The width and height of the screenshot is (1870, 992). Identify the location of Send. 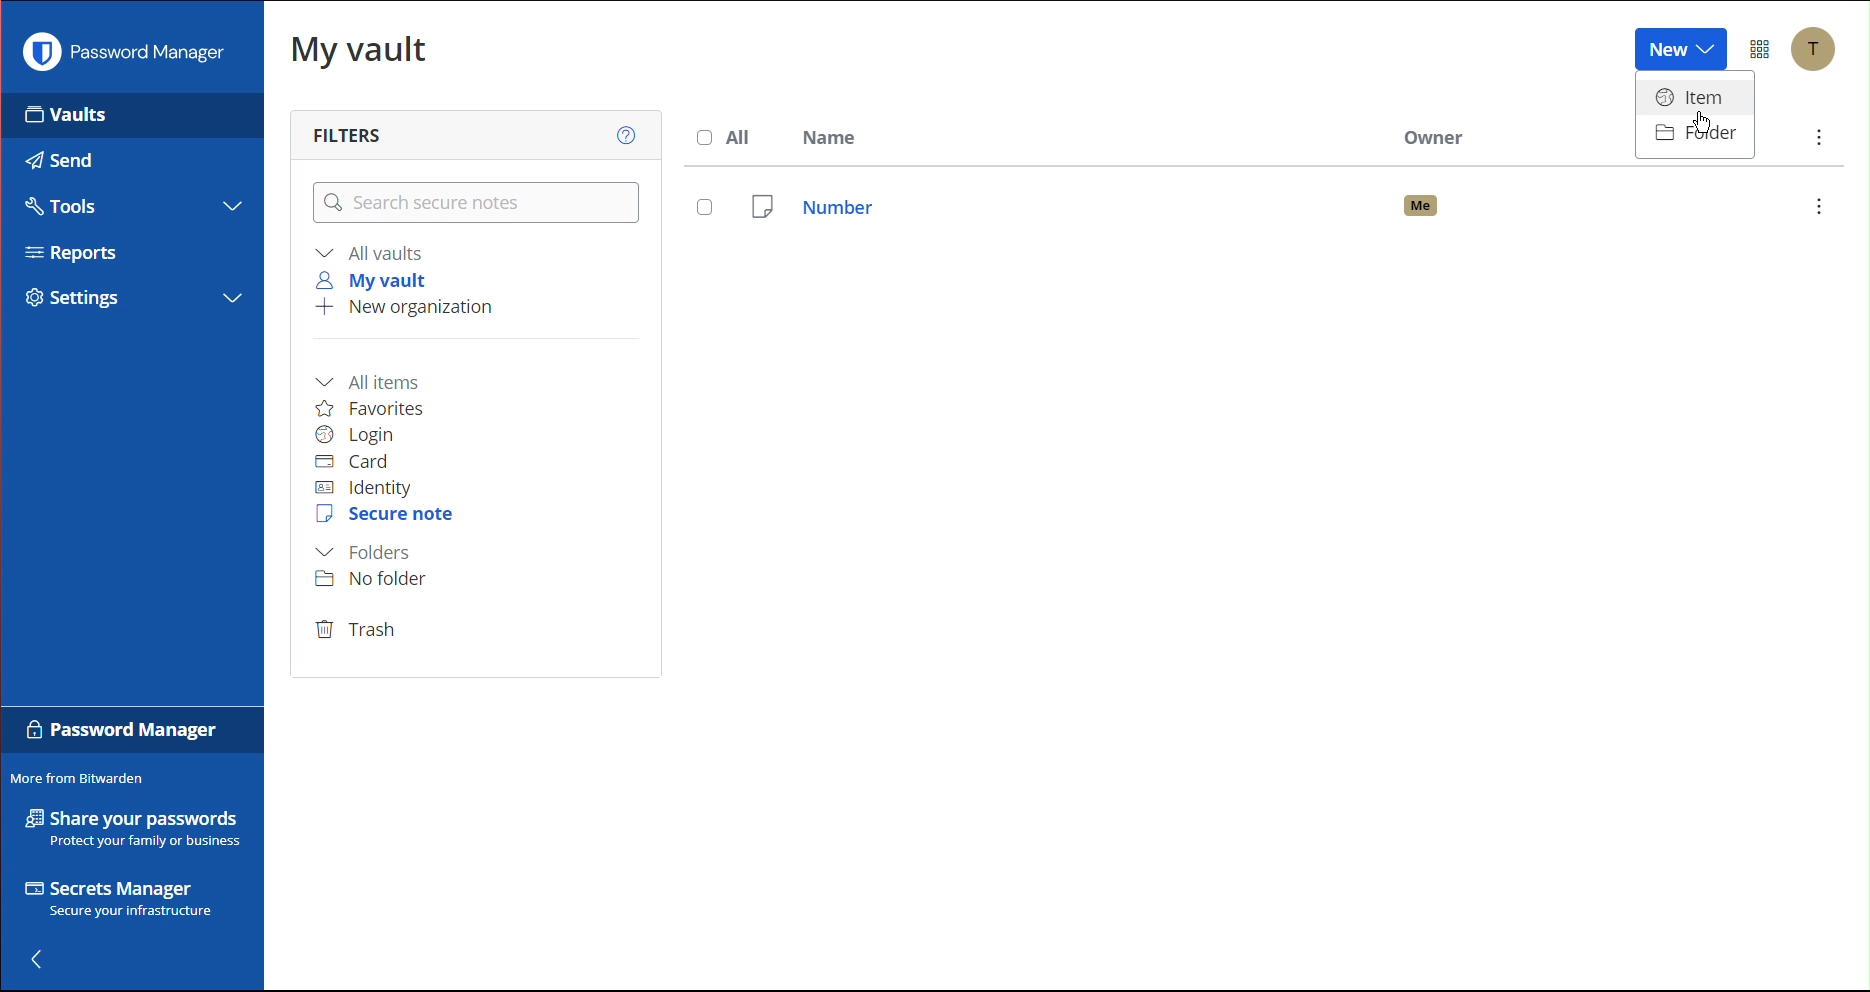
(55, 155).